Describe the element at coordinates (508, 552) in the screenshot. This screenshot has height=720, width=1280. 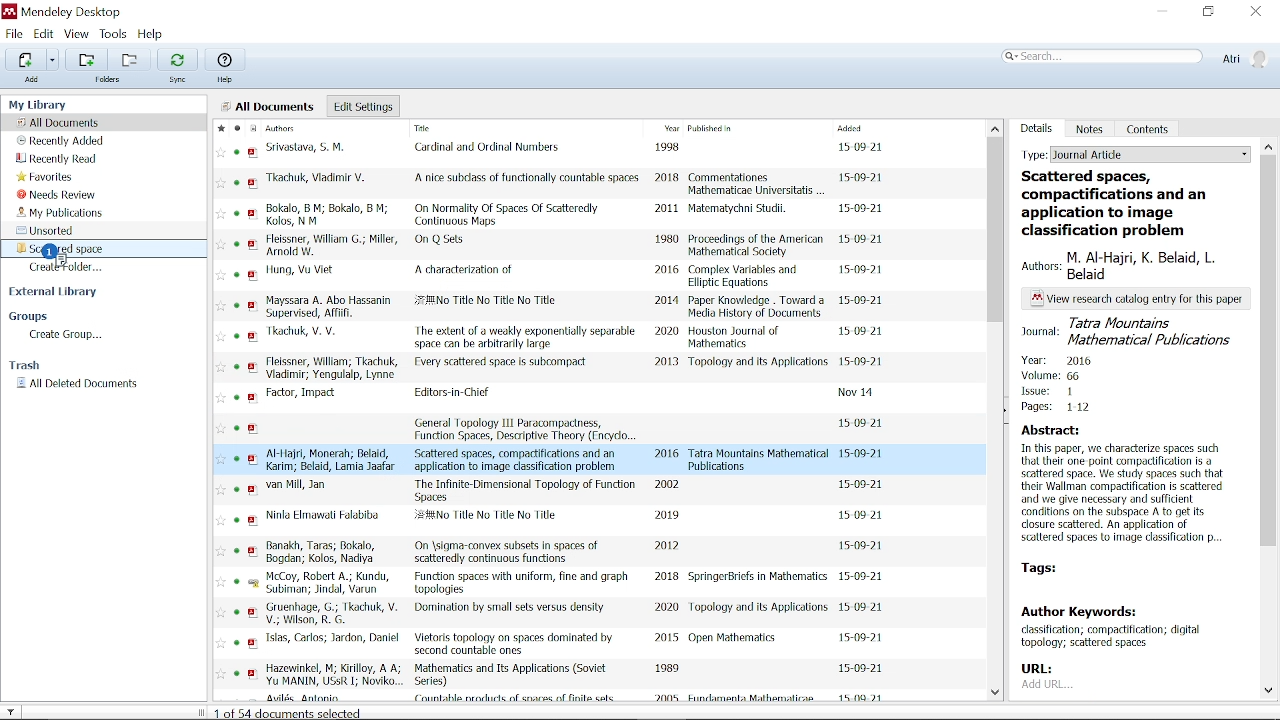
I see `title` at that location.